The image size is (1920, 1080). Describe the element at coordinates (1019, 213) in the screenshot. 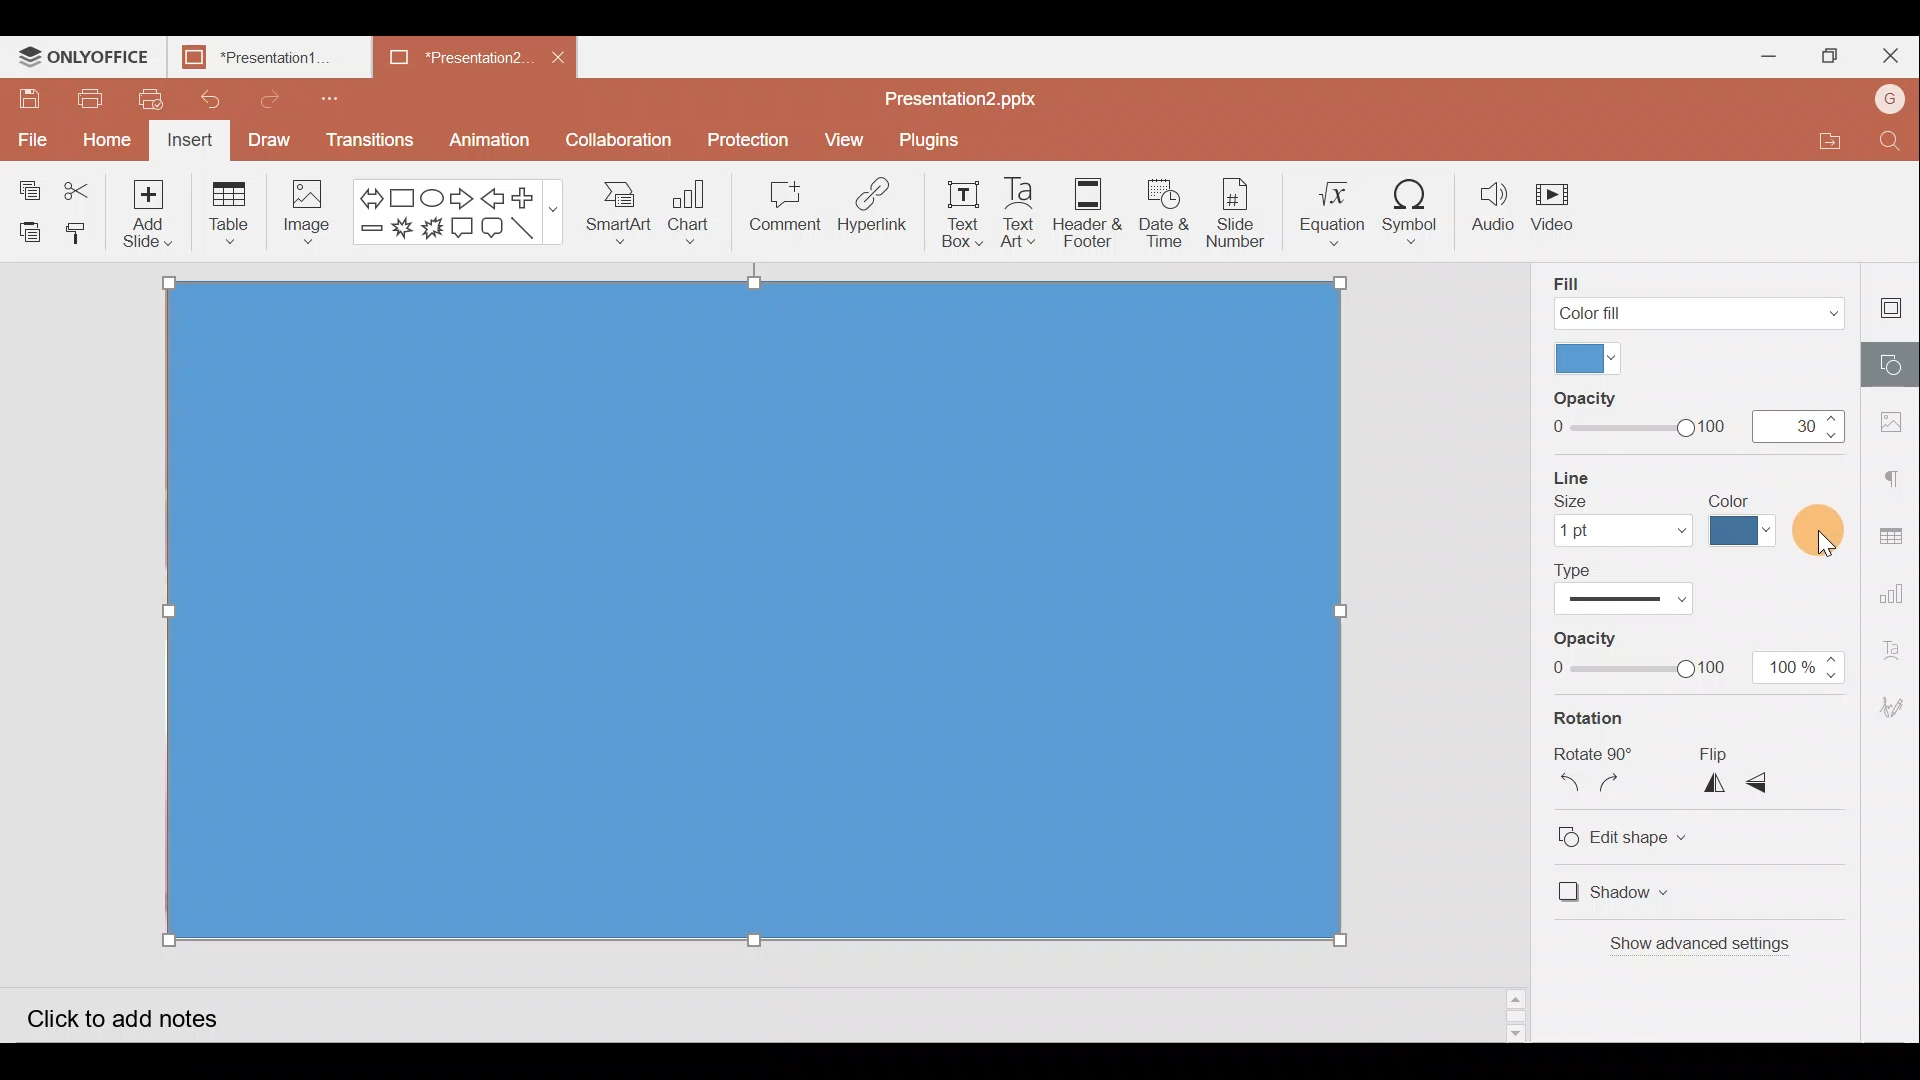

I see `Text Art` at that location.